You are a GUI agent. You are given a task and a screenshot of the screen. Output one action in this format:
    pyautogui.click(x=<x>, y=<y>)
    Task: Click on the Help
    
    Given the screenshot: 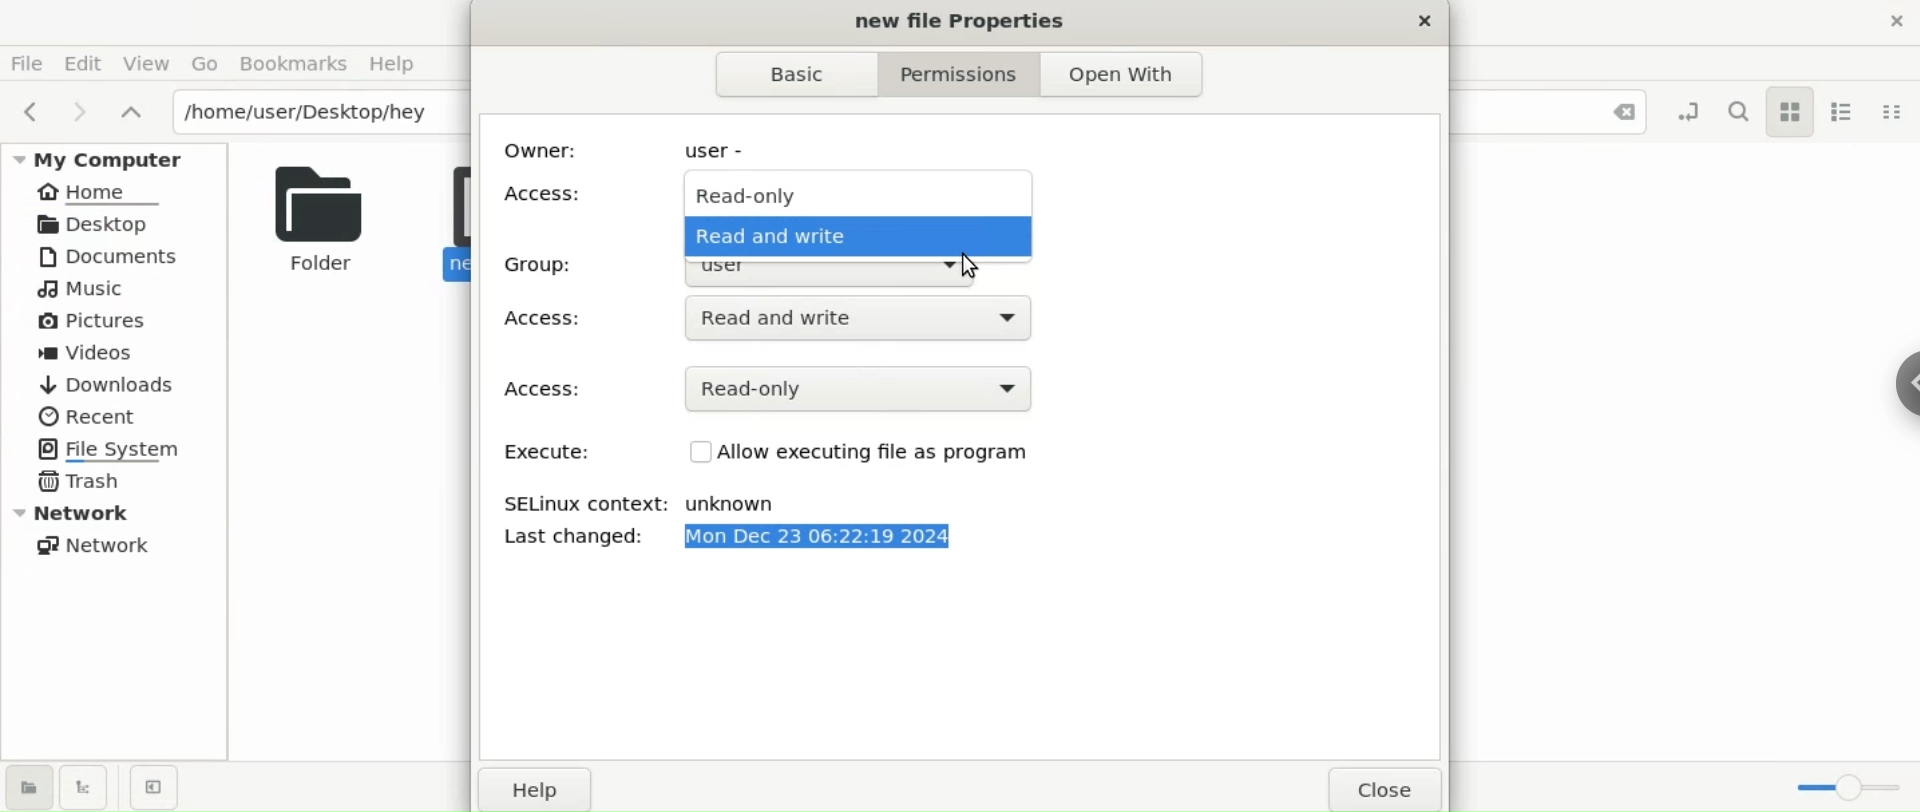 What is the action you would take?
    pyautogui.click(x=400, y=64)
    